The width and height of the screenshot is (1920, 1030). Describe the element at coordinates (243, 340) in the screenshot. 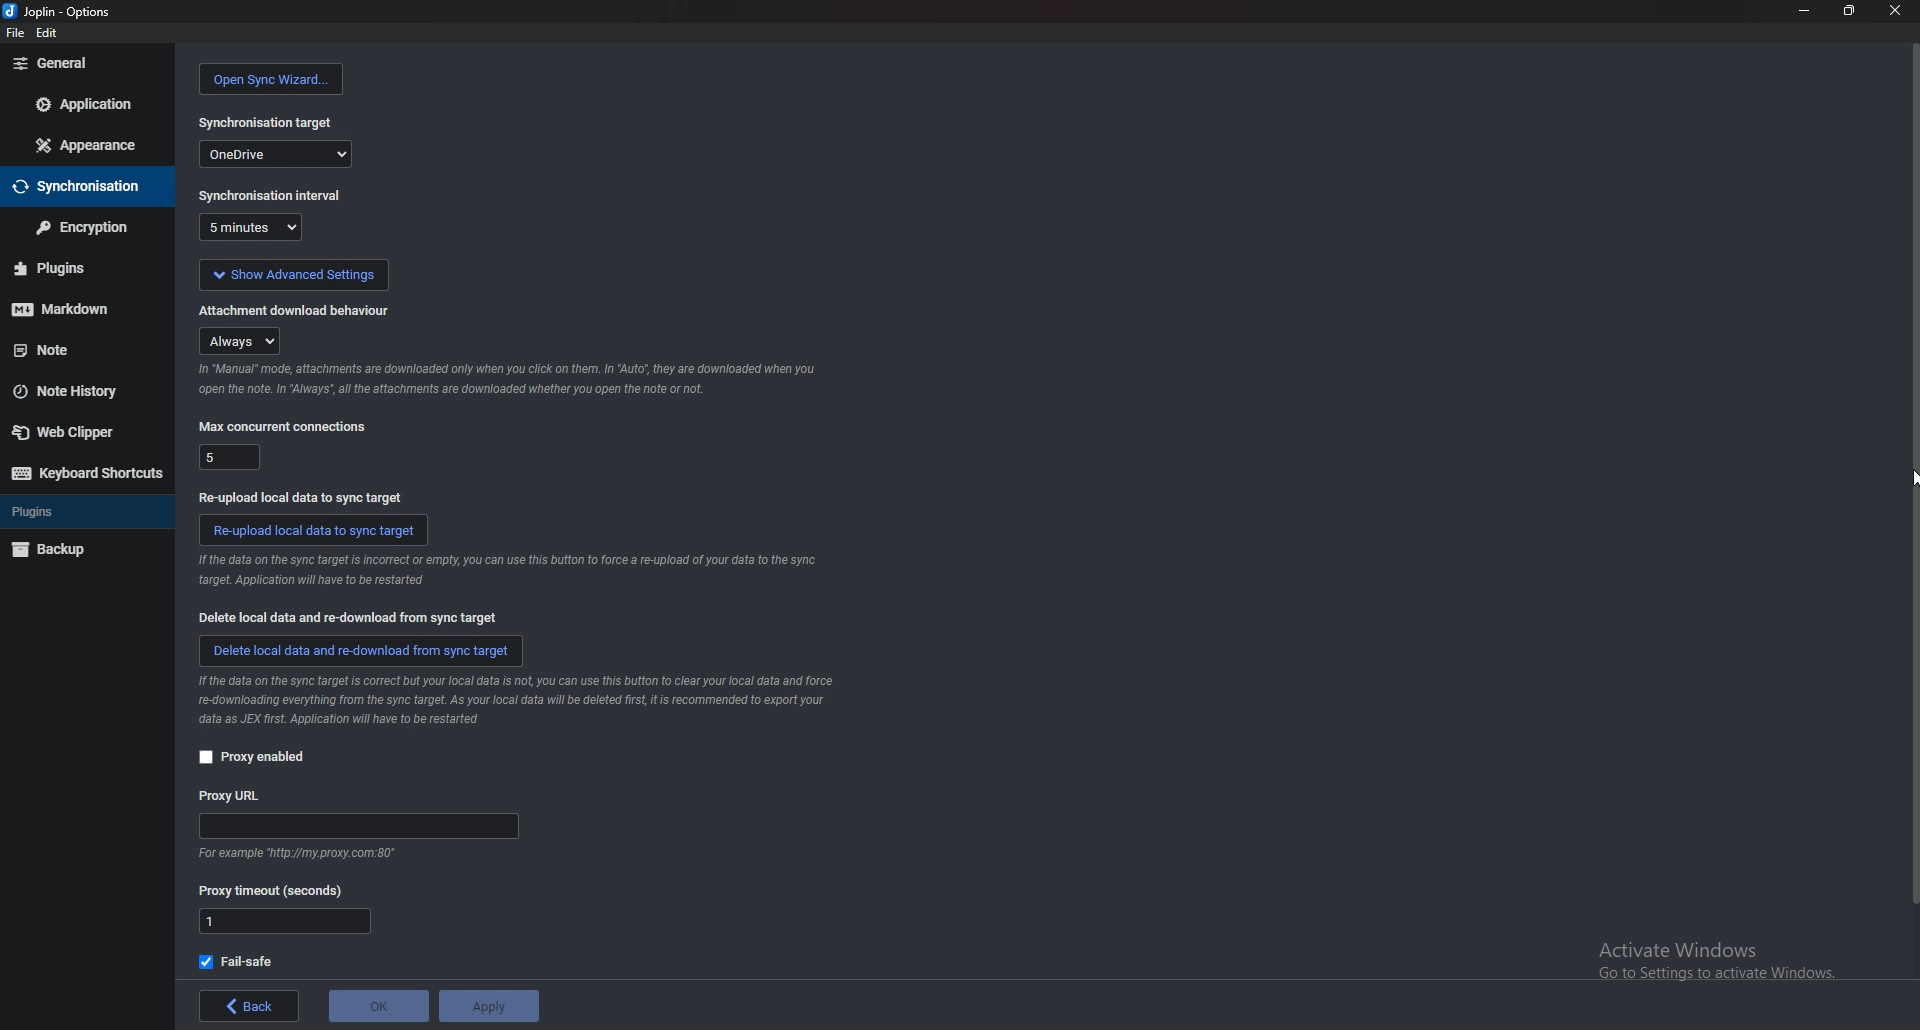

I see `attachment download behaviour` at that location.